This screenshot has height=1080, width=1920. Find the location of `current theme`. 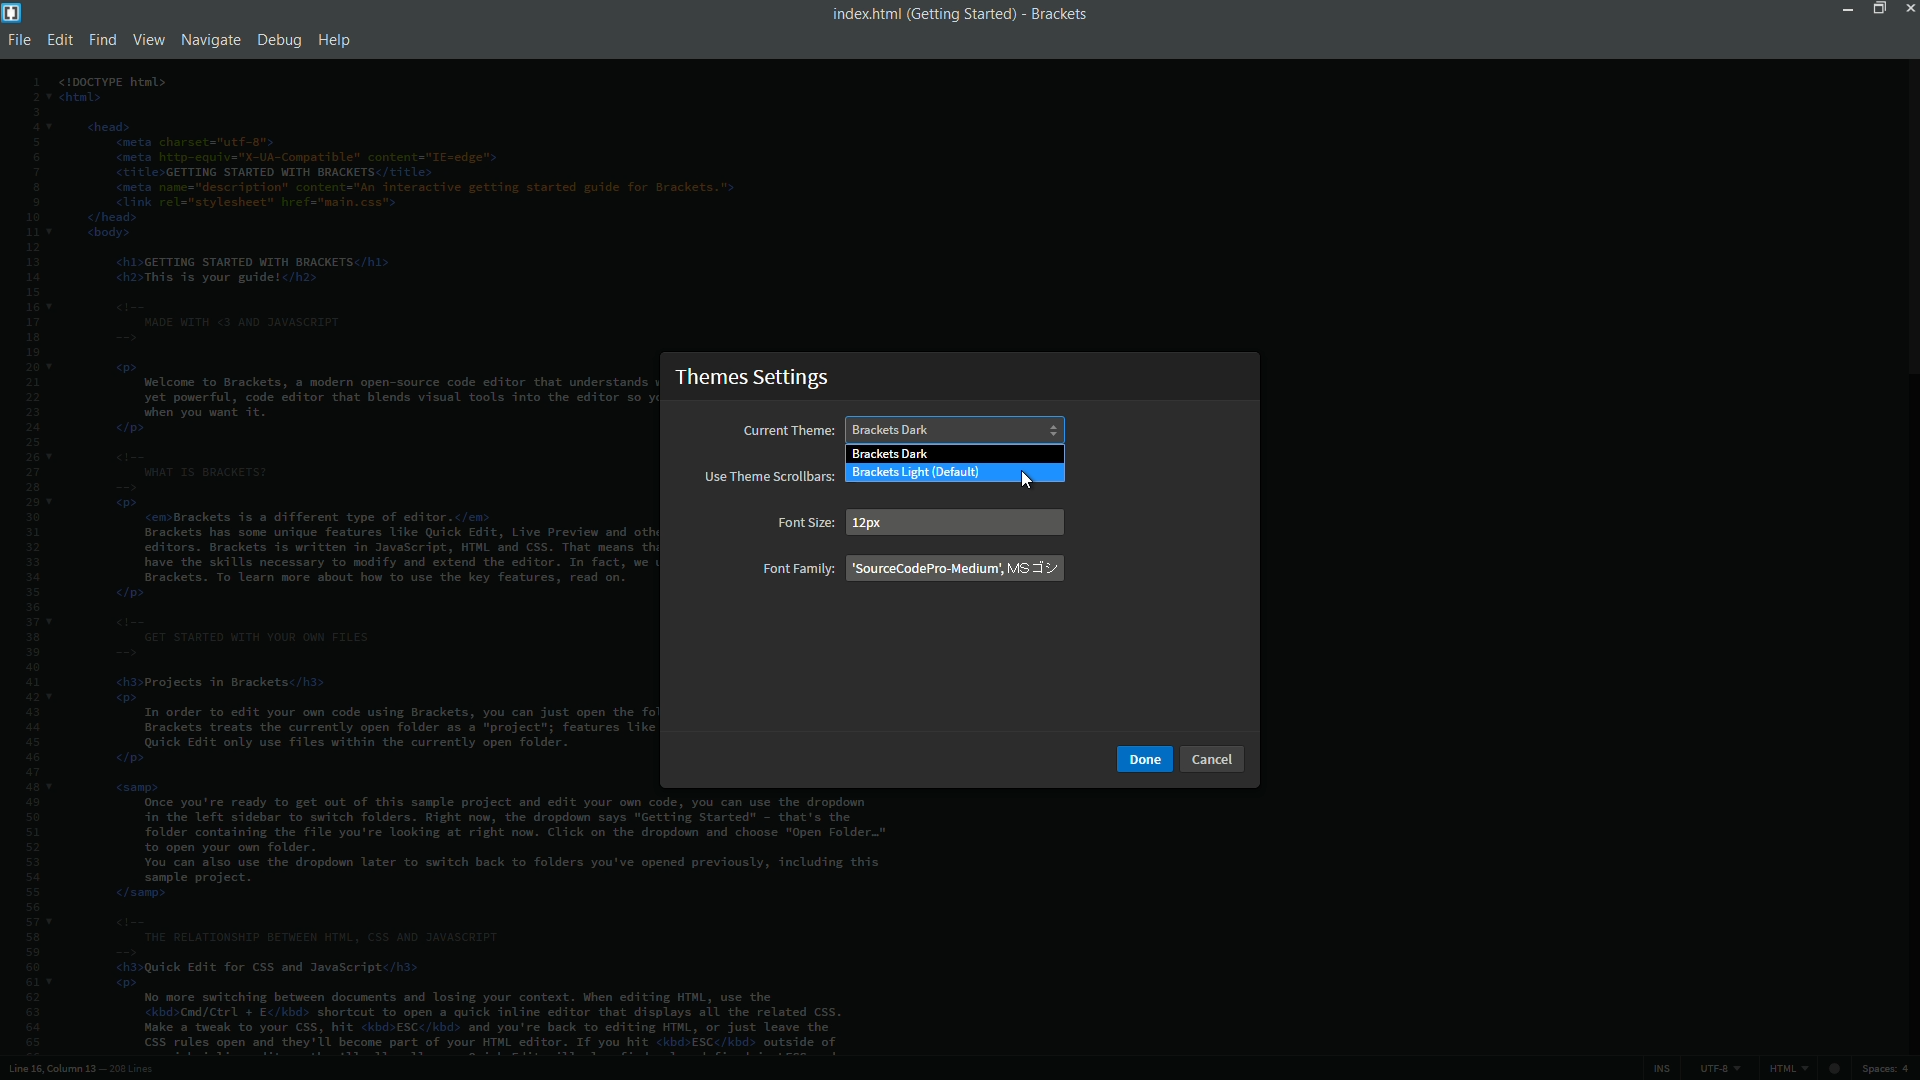

current theme is located at coordinates (787, 432).